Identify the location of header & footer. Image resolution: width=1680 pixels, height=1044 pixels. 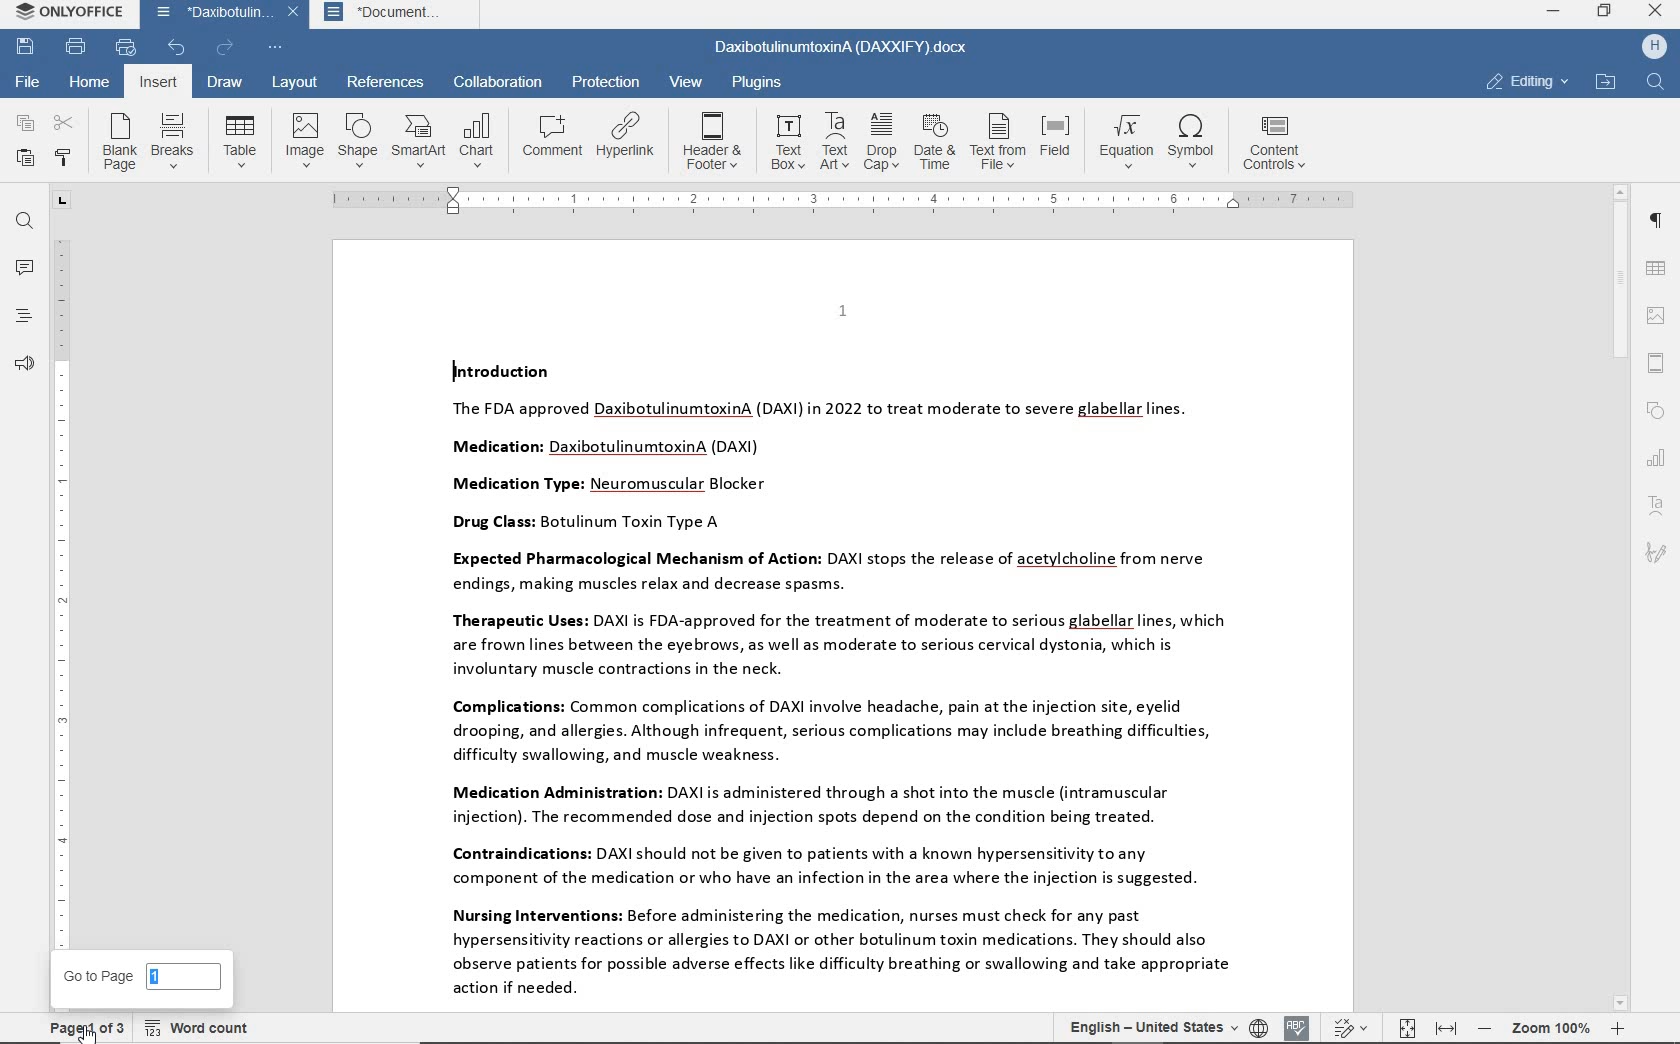
(714, 140).